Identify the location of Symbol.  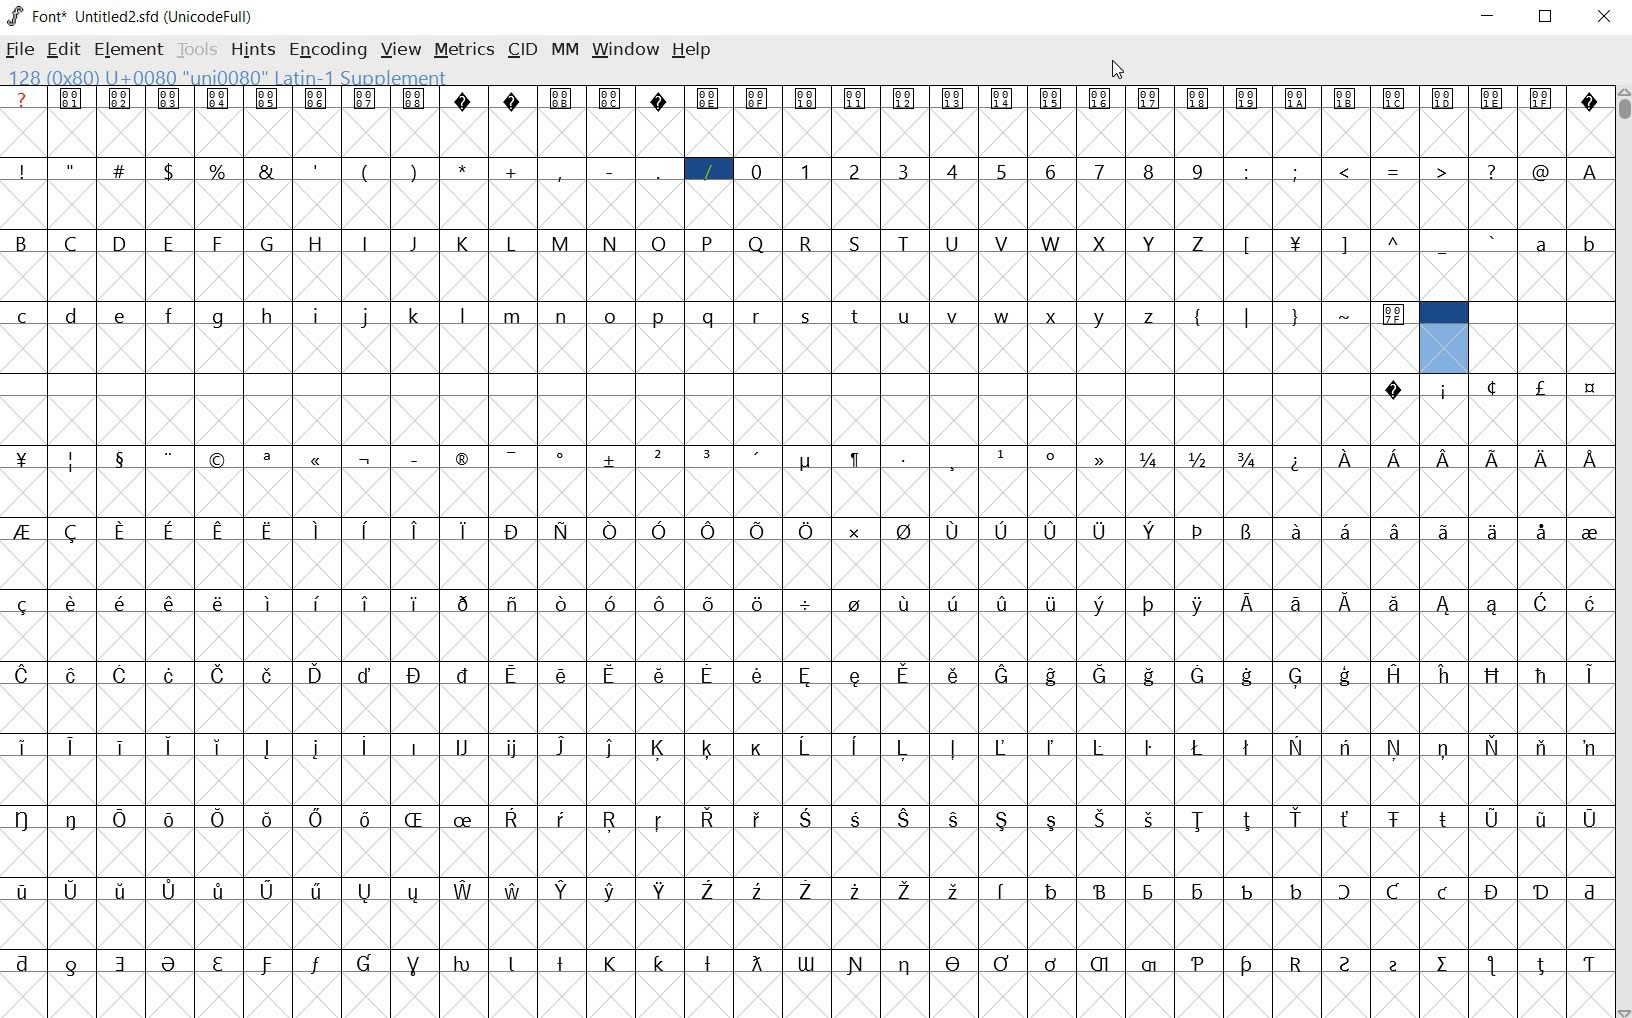
(707, 748).